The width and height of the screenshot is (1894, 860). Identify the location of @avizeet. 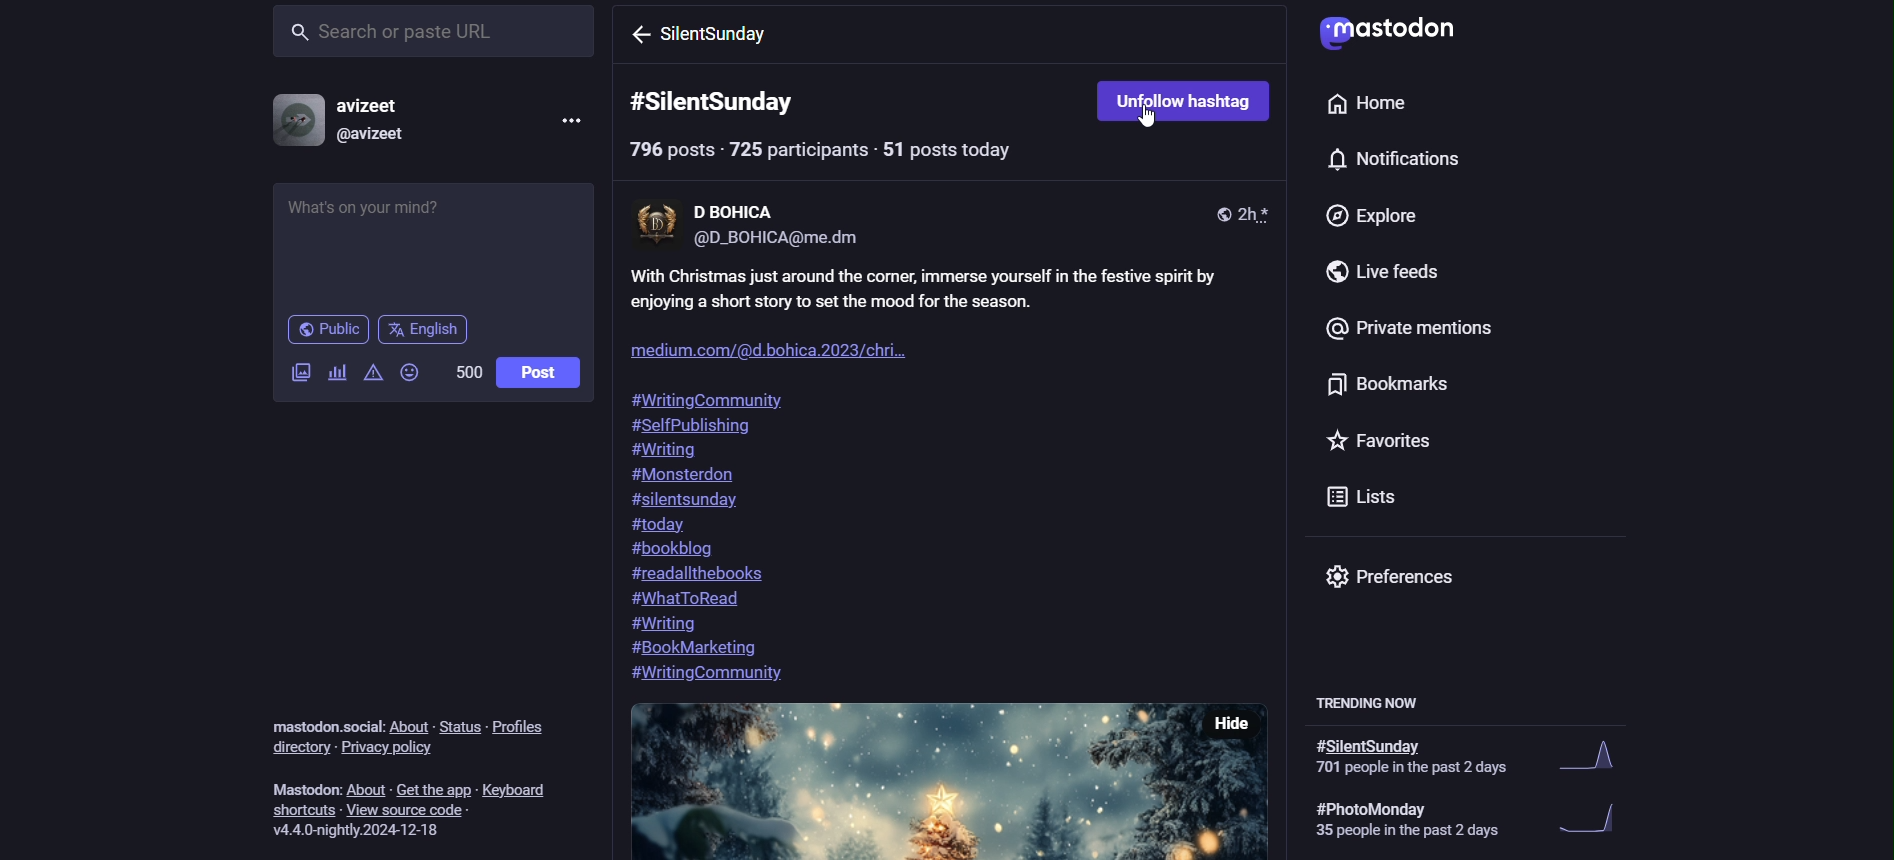
(377, 135).